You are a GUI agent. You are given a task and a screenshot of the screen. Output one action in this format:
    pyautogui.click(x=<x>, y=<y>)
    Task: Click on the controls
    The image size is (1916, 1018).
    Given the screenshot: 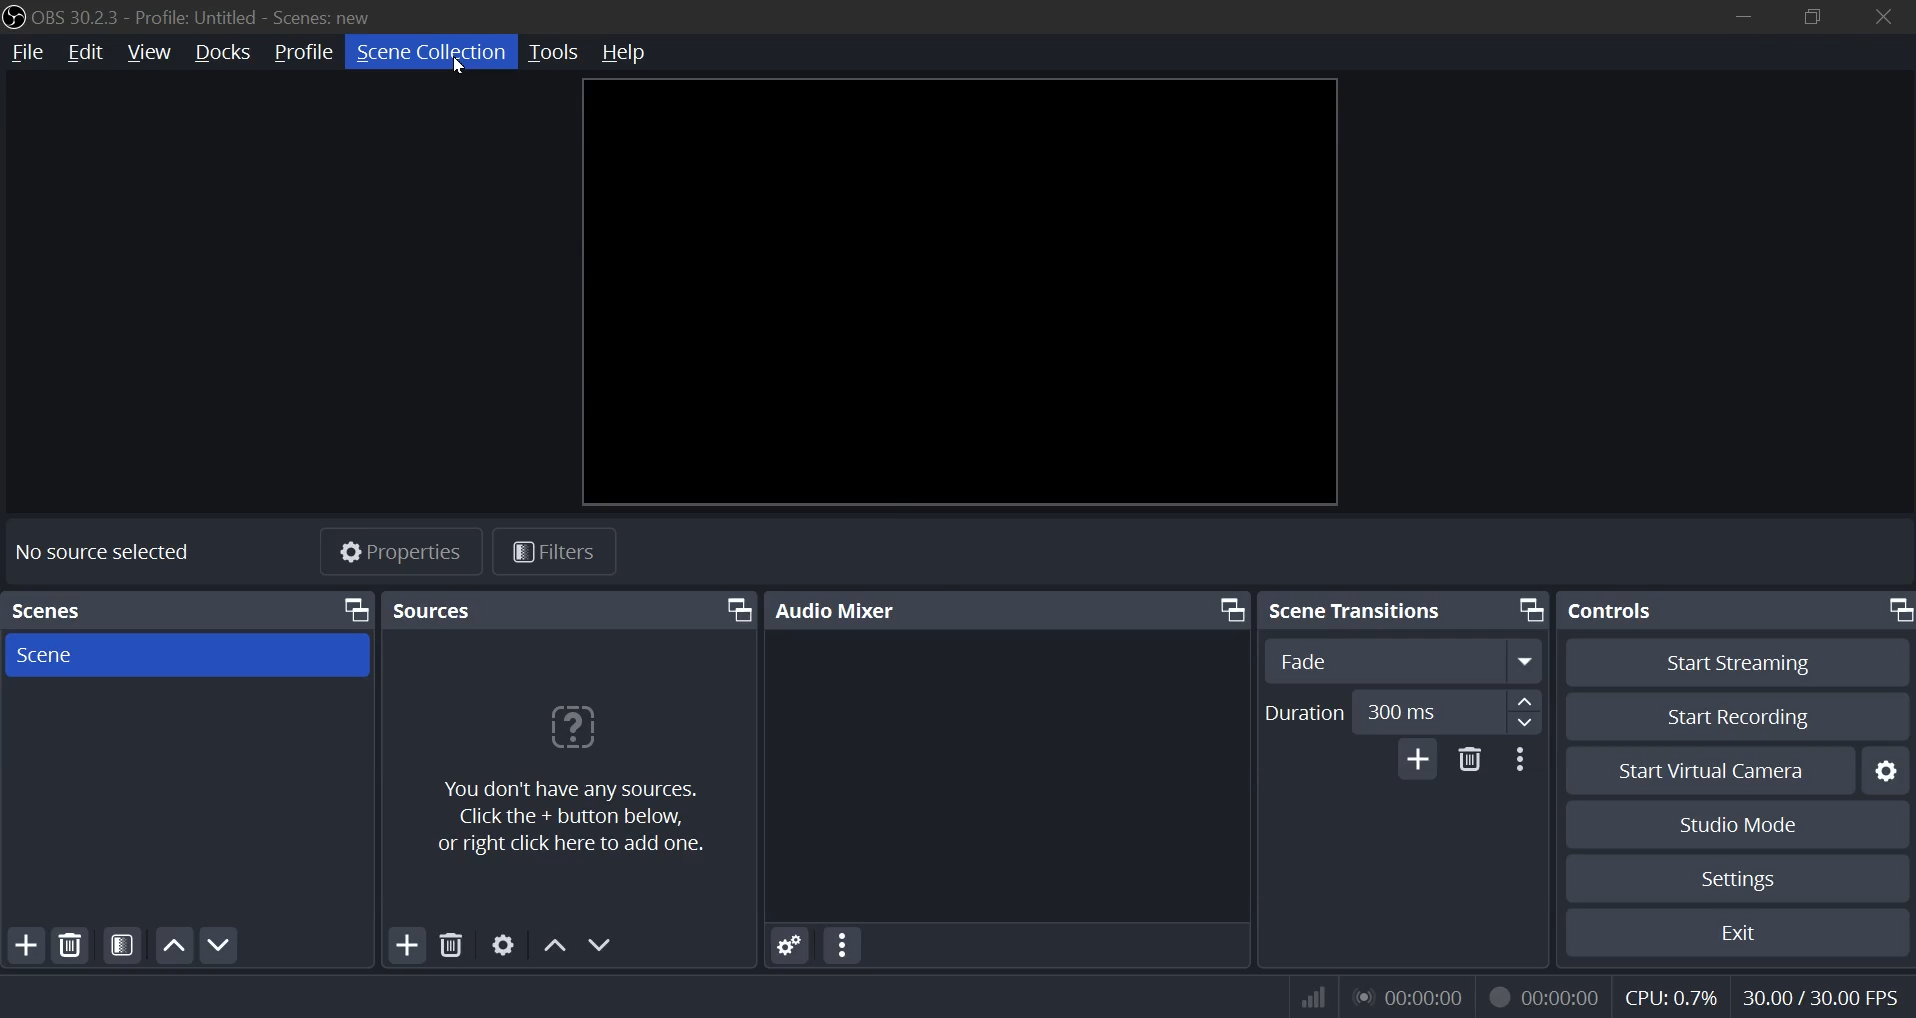 What is the action you would take?
    pyautogui.click(x=1618, y=612)
    